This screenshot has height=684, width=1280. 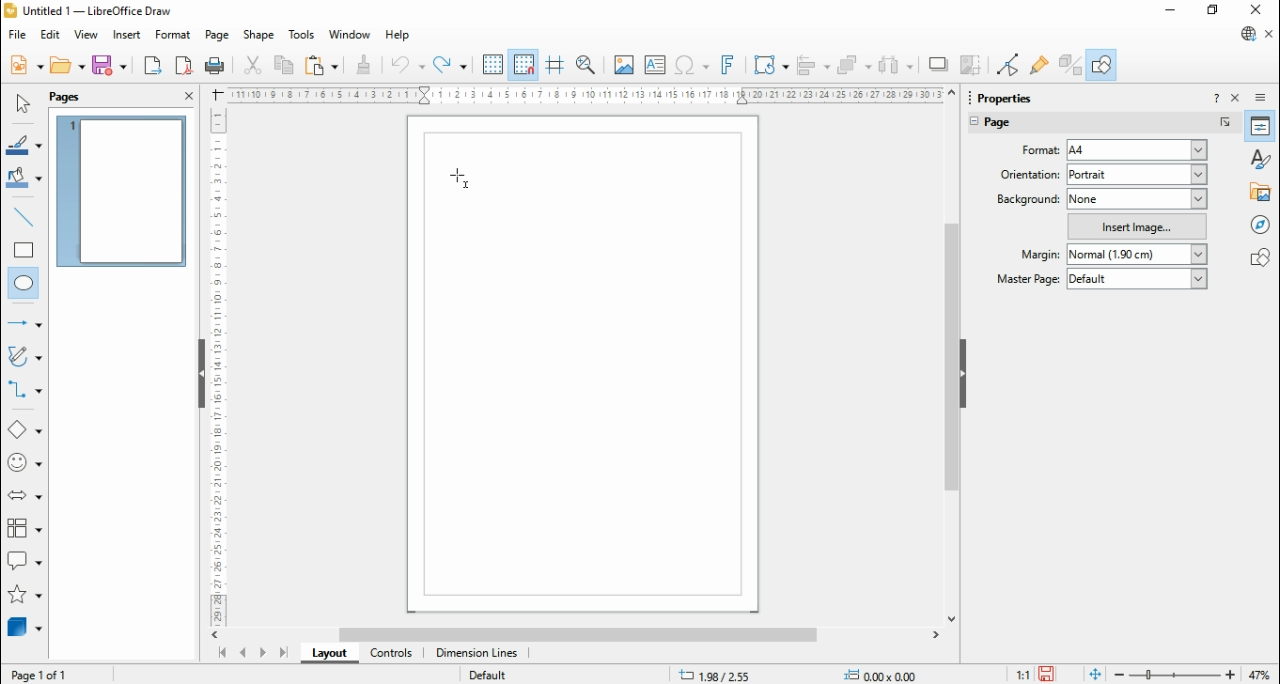 I want to click on help about this sidebar deck, so click(x=1216, y=97).